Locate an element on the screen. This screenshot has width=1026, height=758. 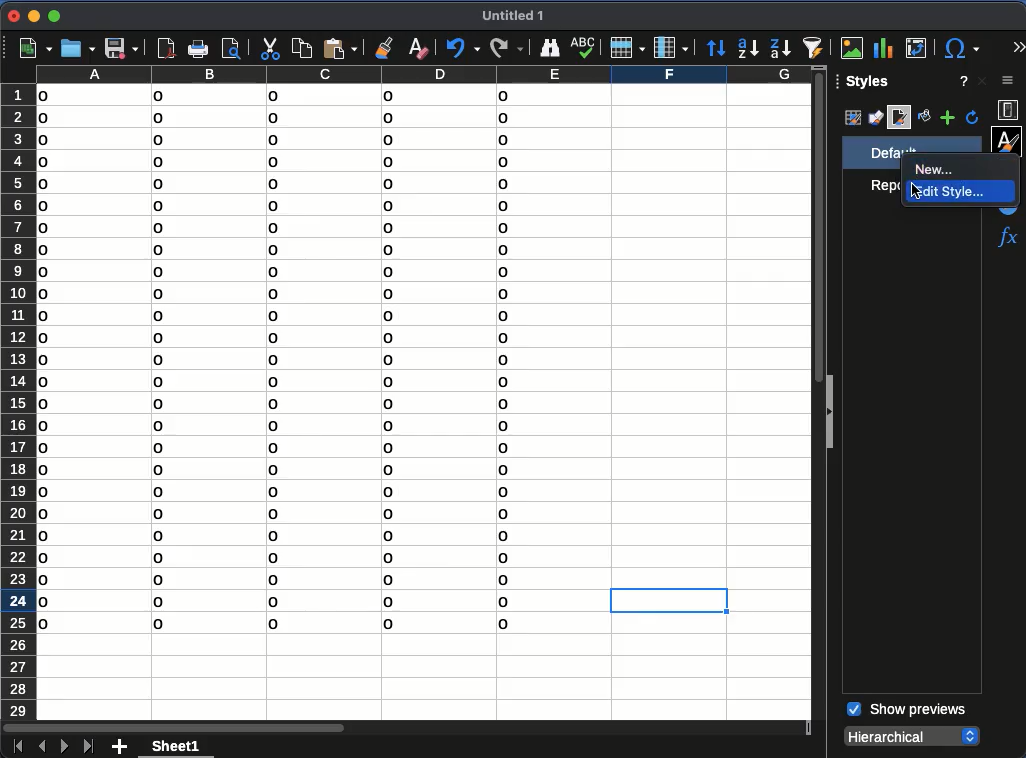
sort is located at coordinates (715, 48).